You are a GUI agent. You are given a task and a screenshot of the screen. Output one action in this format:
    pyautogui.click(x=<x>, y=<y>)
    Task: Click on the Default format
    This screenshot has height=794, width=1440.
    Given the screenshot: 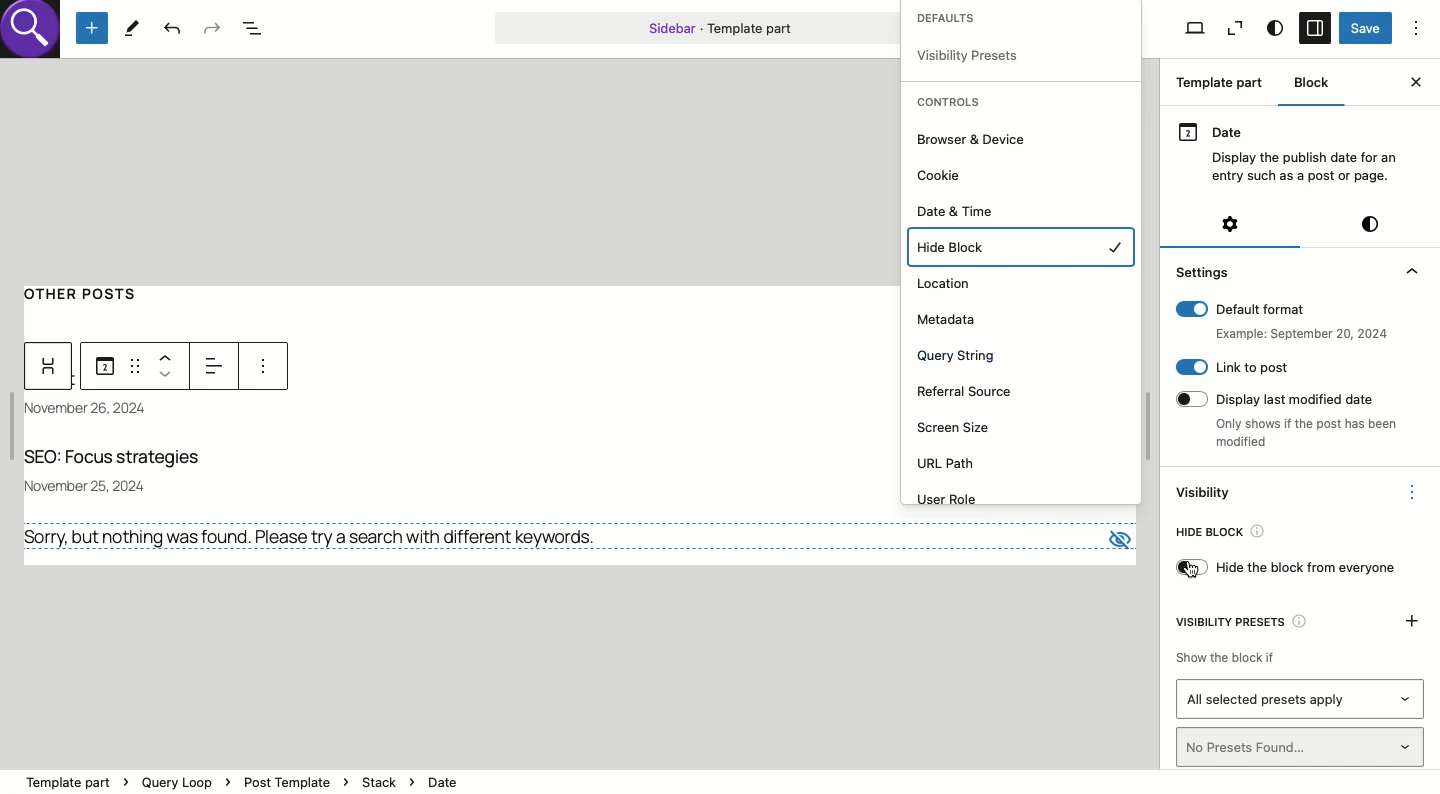 What is the action you would take?
    pyautogui.click(x=1281, y=309)
    